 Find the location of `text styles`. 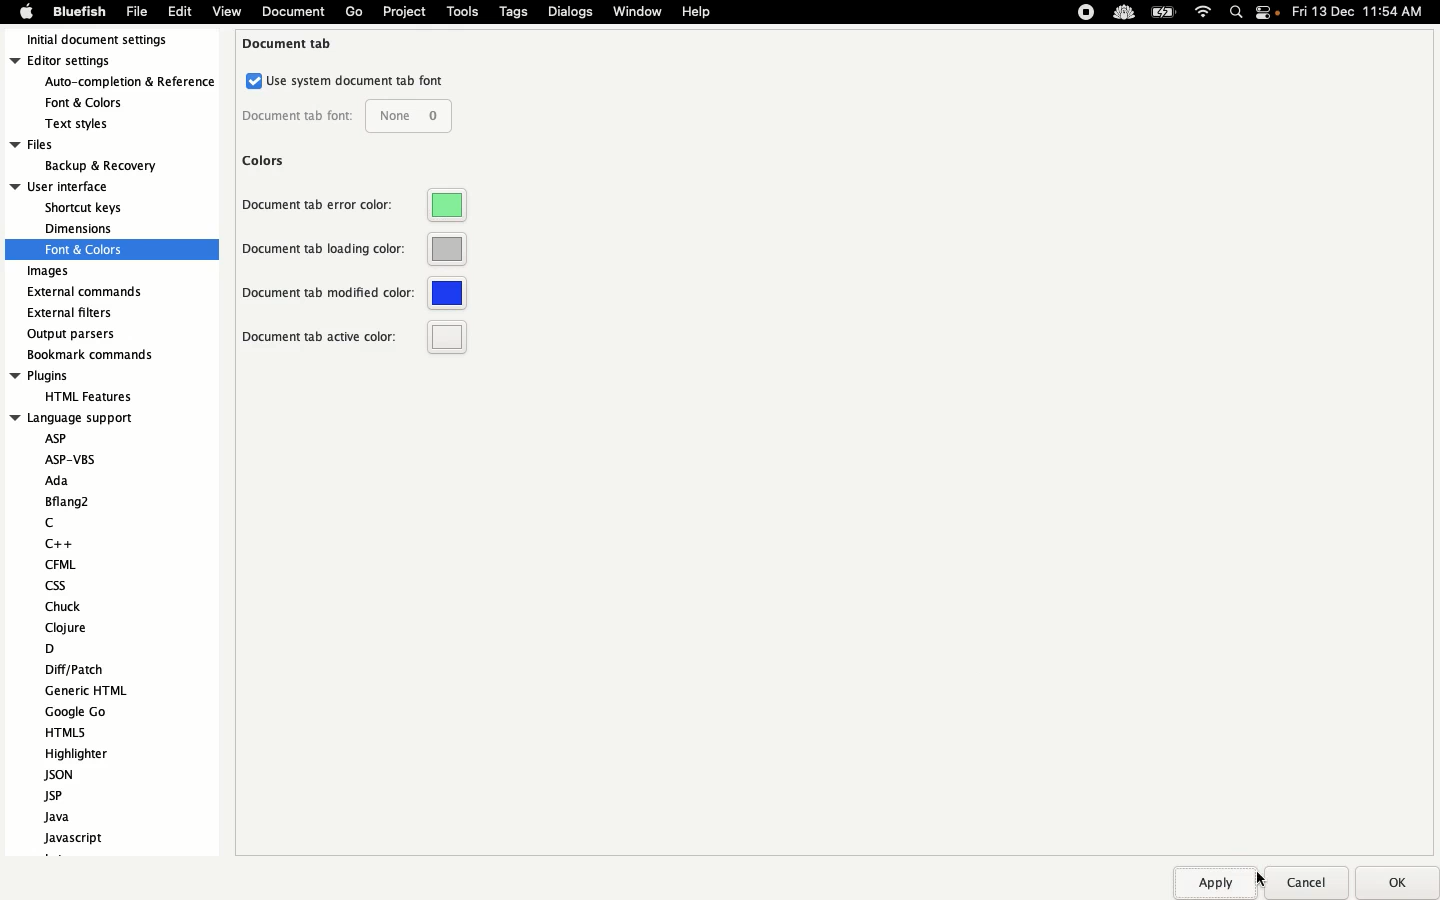

text styles is located at coordinates (90, 124).